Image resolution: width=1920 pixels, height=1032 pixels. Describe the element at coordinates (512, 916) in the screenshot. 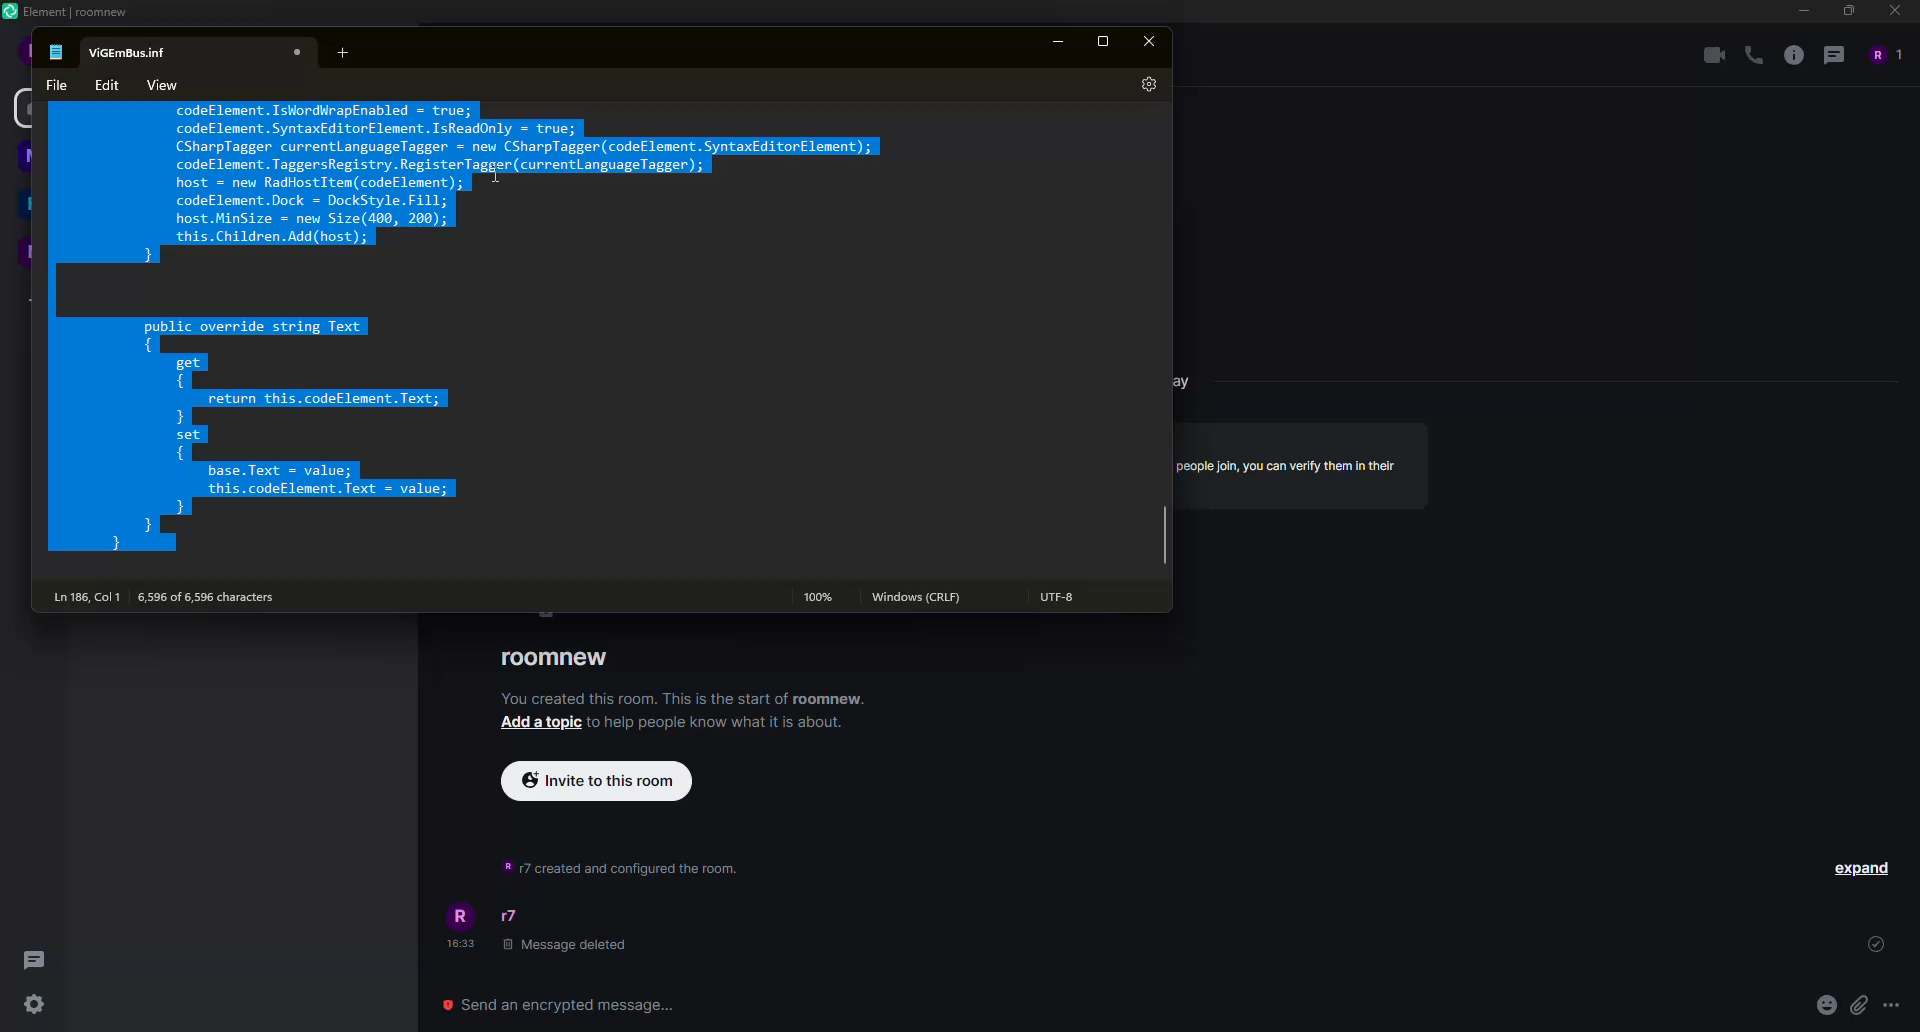

I see `r7` at that location.